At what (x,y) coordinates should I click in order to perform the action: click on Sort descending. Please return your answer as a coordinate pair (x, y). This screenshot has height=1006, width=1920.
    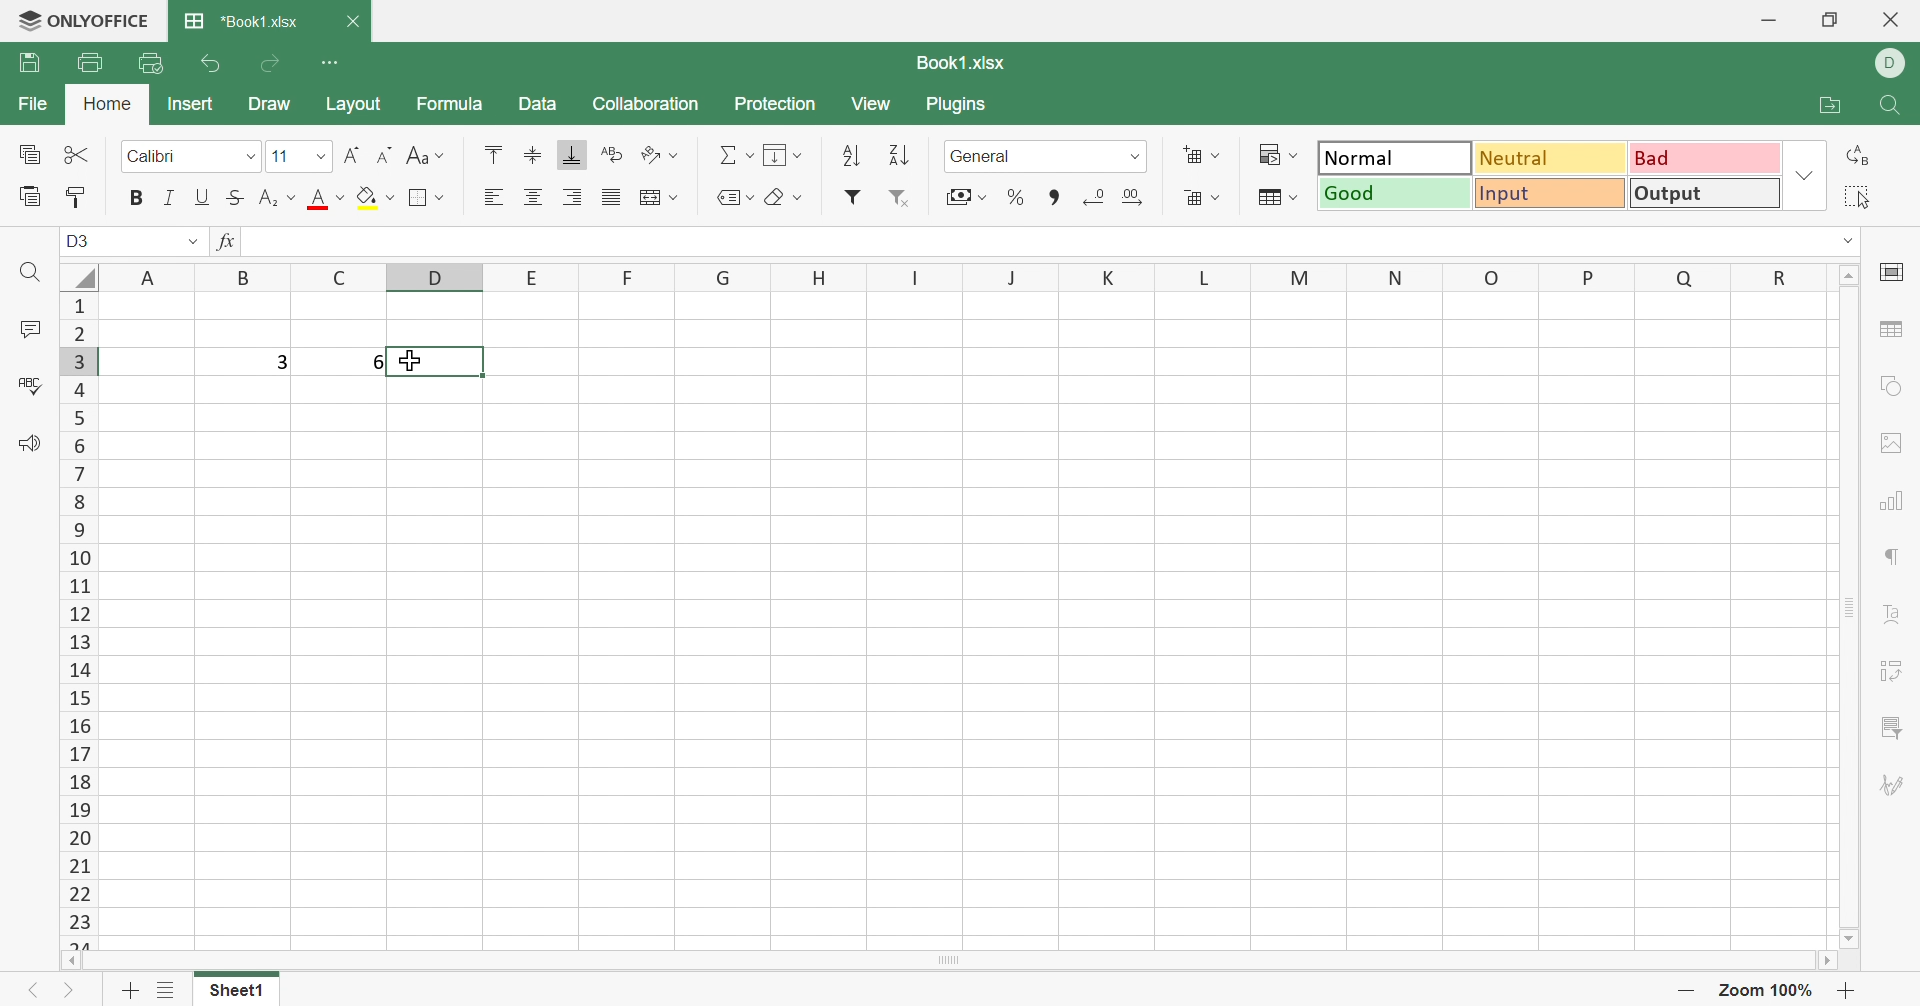
    Looking at the image, I should click on (901, 157).